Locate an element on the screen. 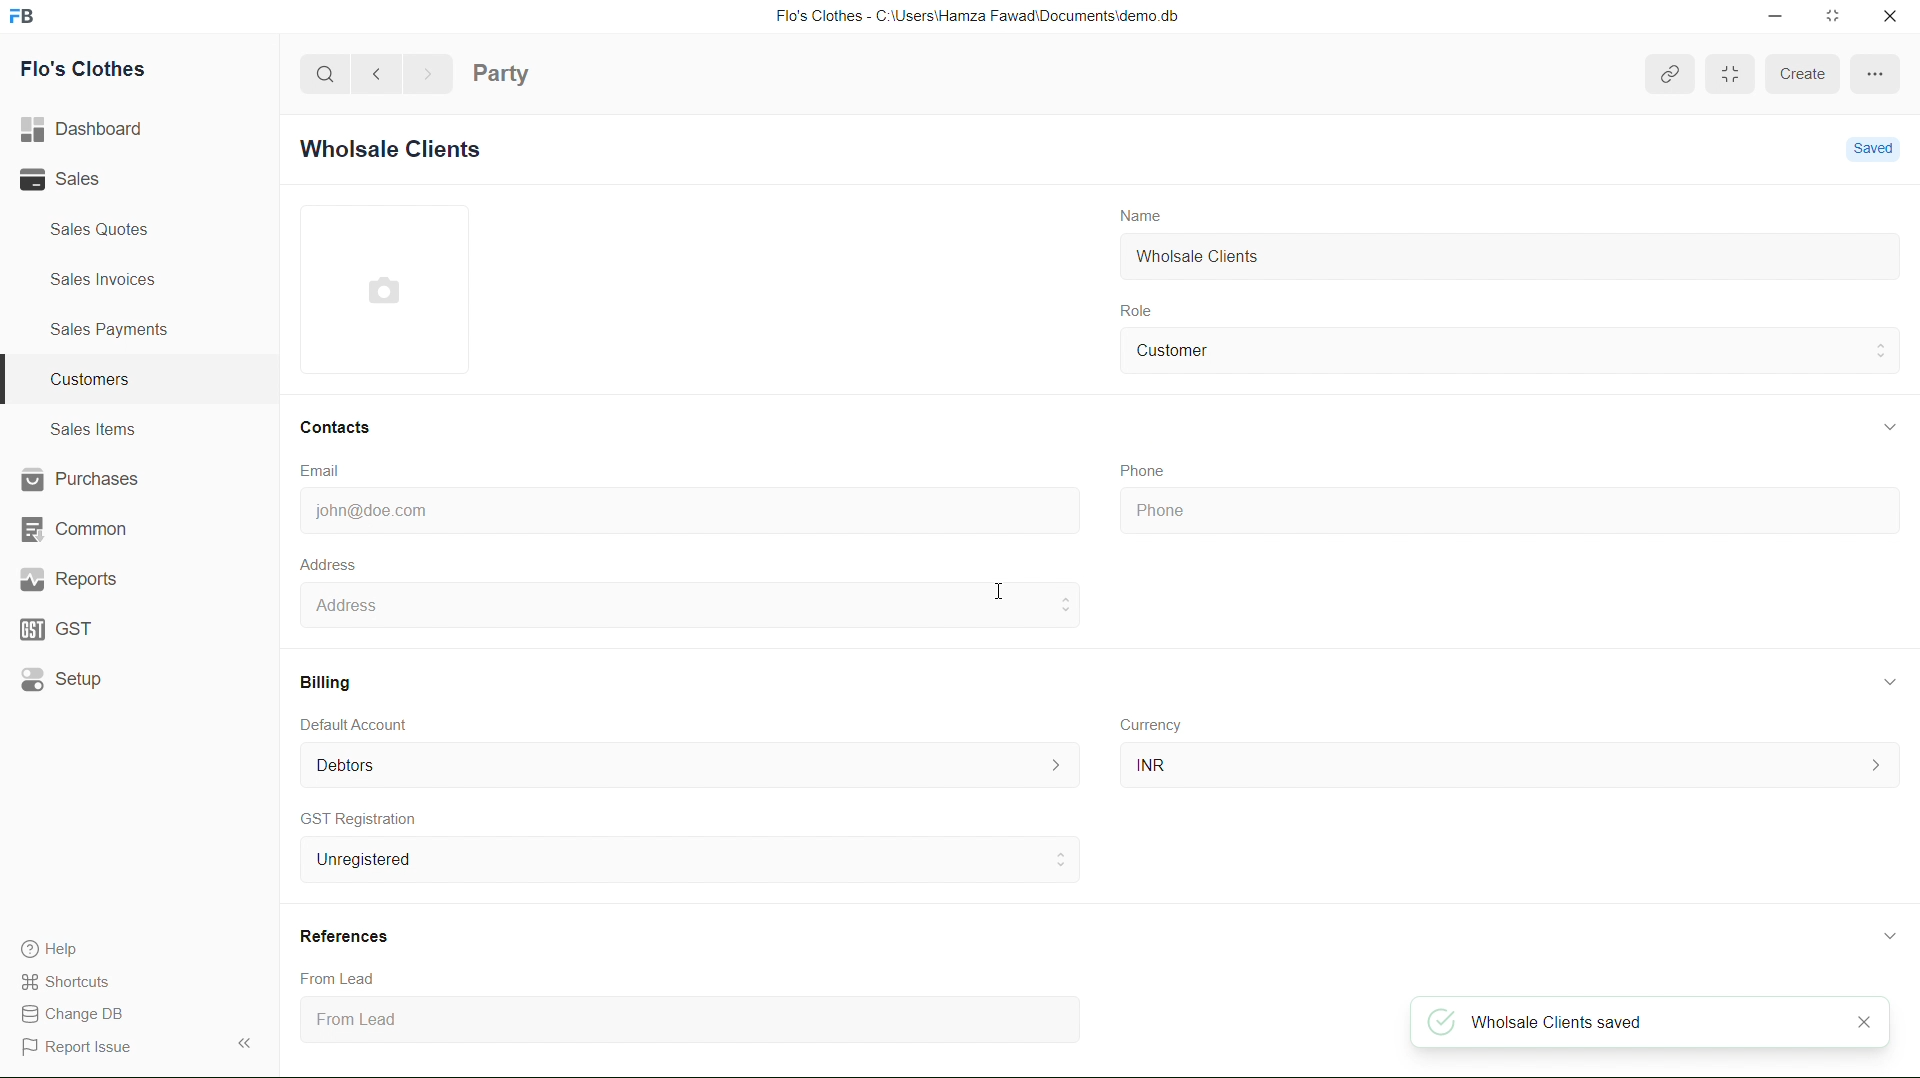  link is located at coordinates (1667, 79).